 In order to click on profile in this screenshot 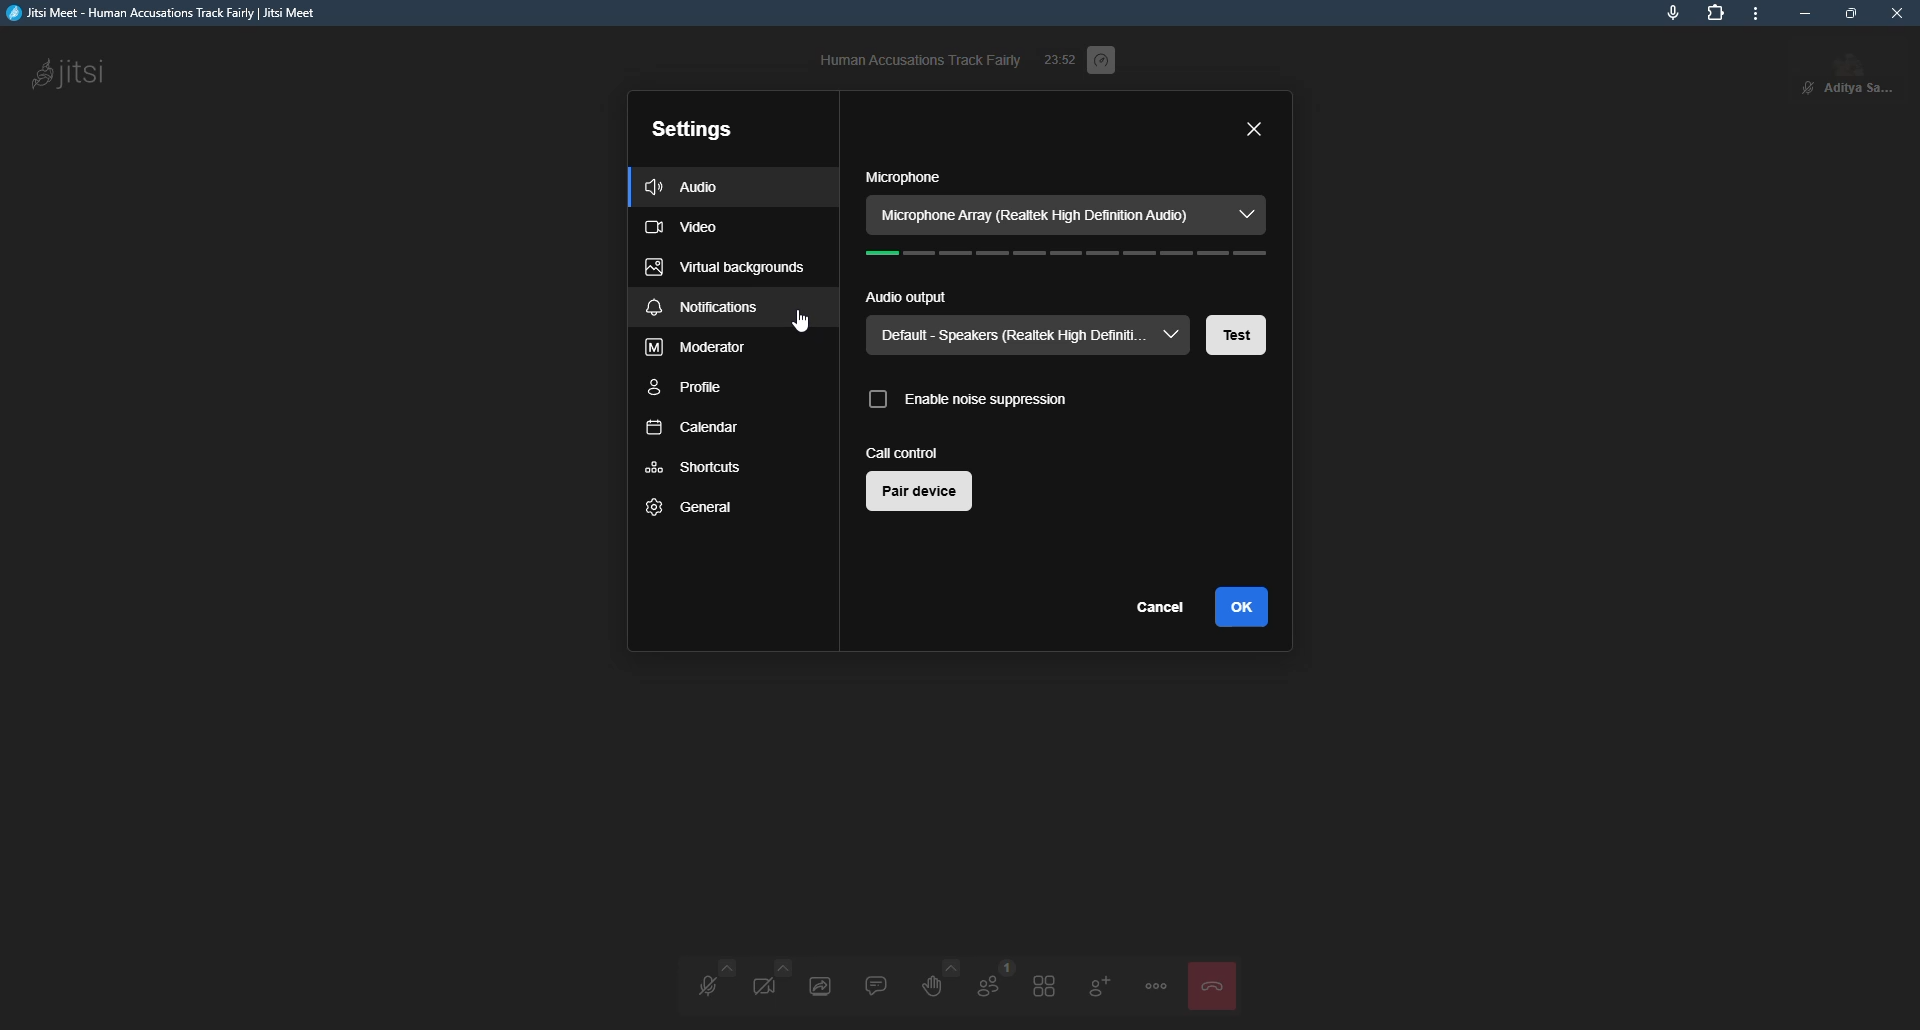, I will do `click(690, 388)`.